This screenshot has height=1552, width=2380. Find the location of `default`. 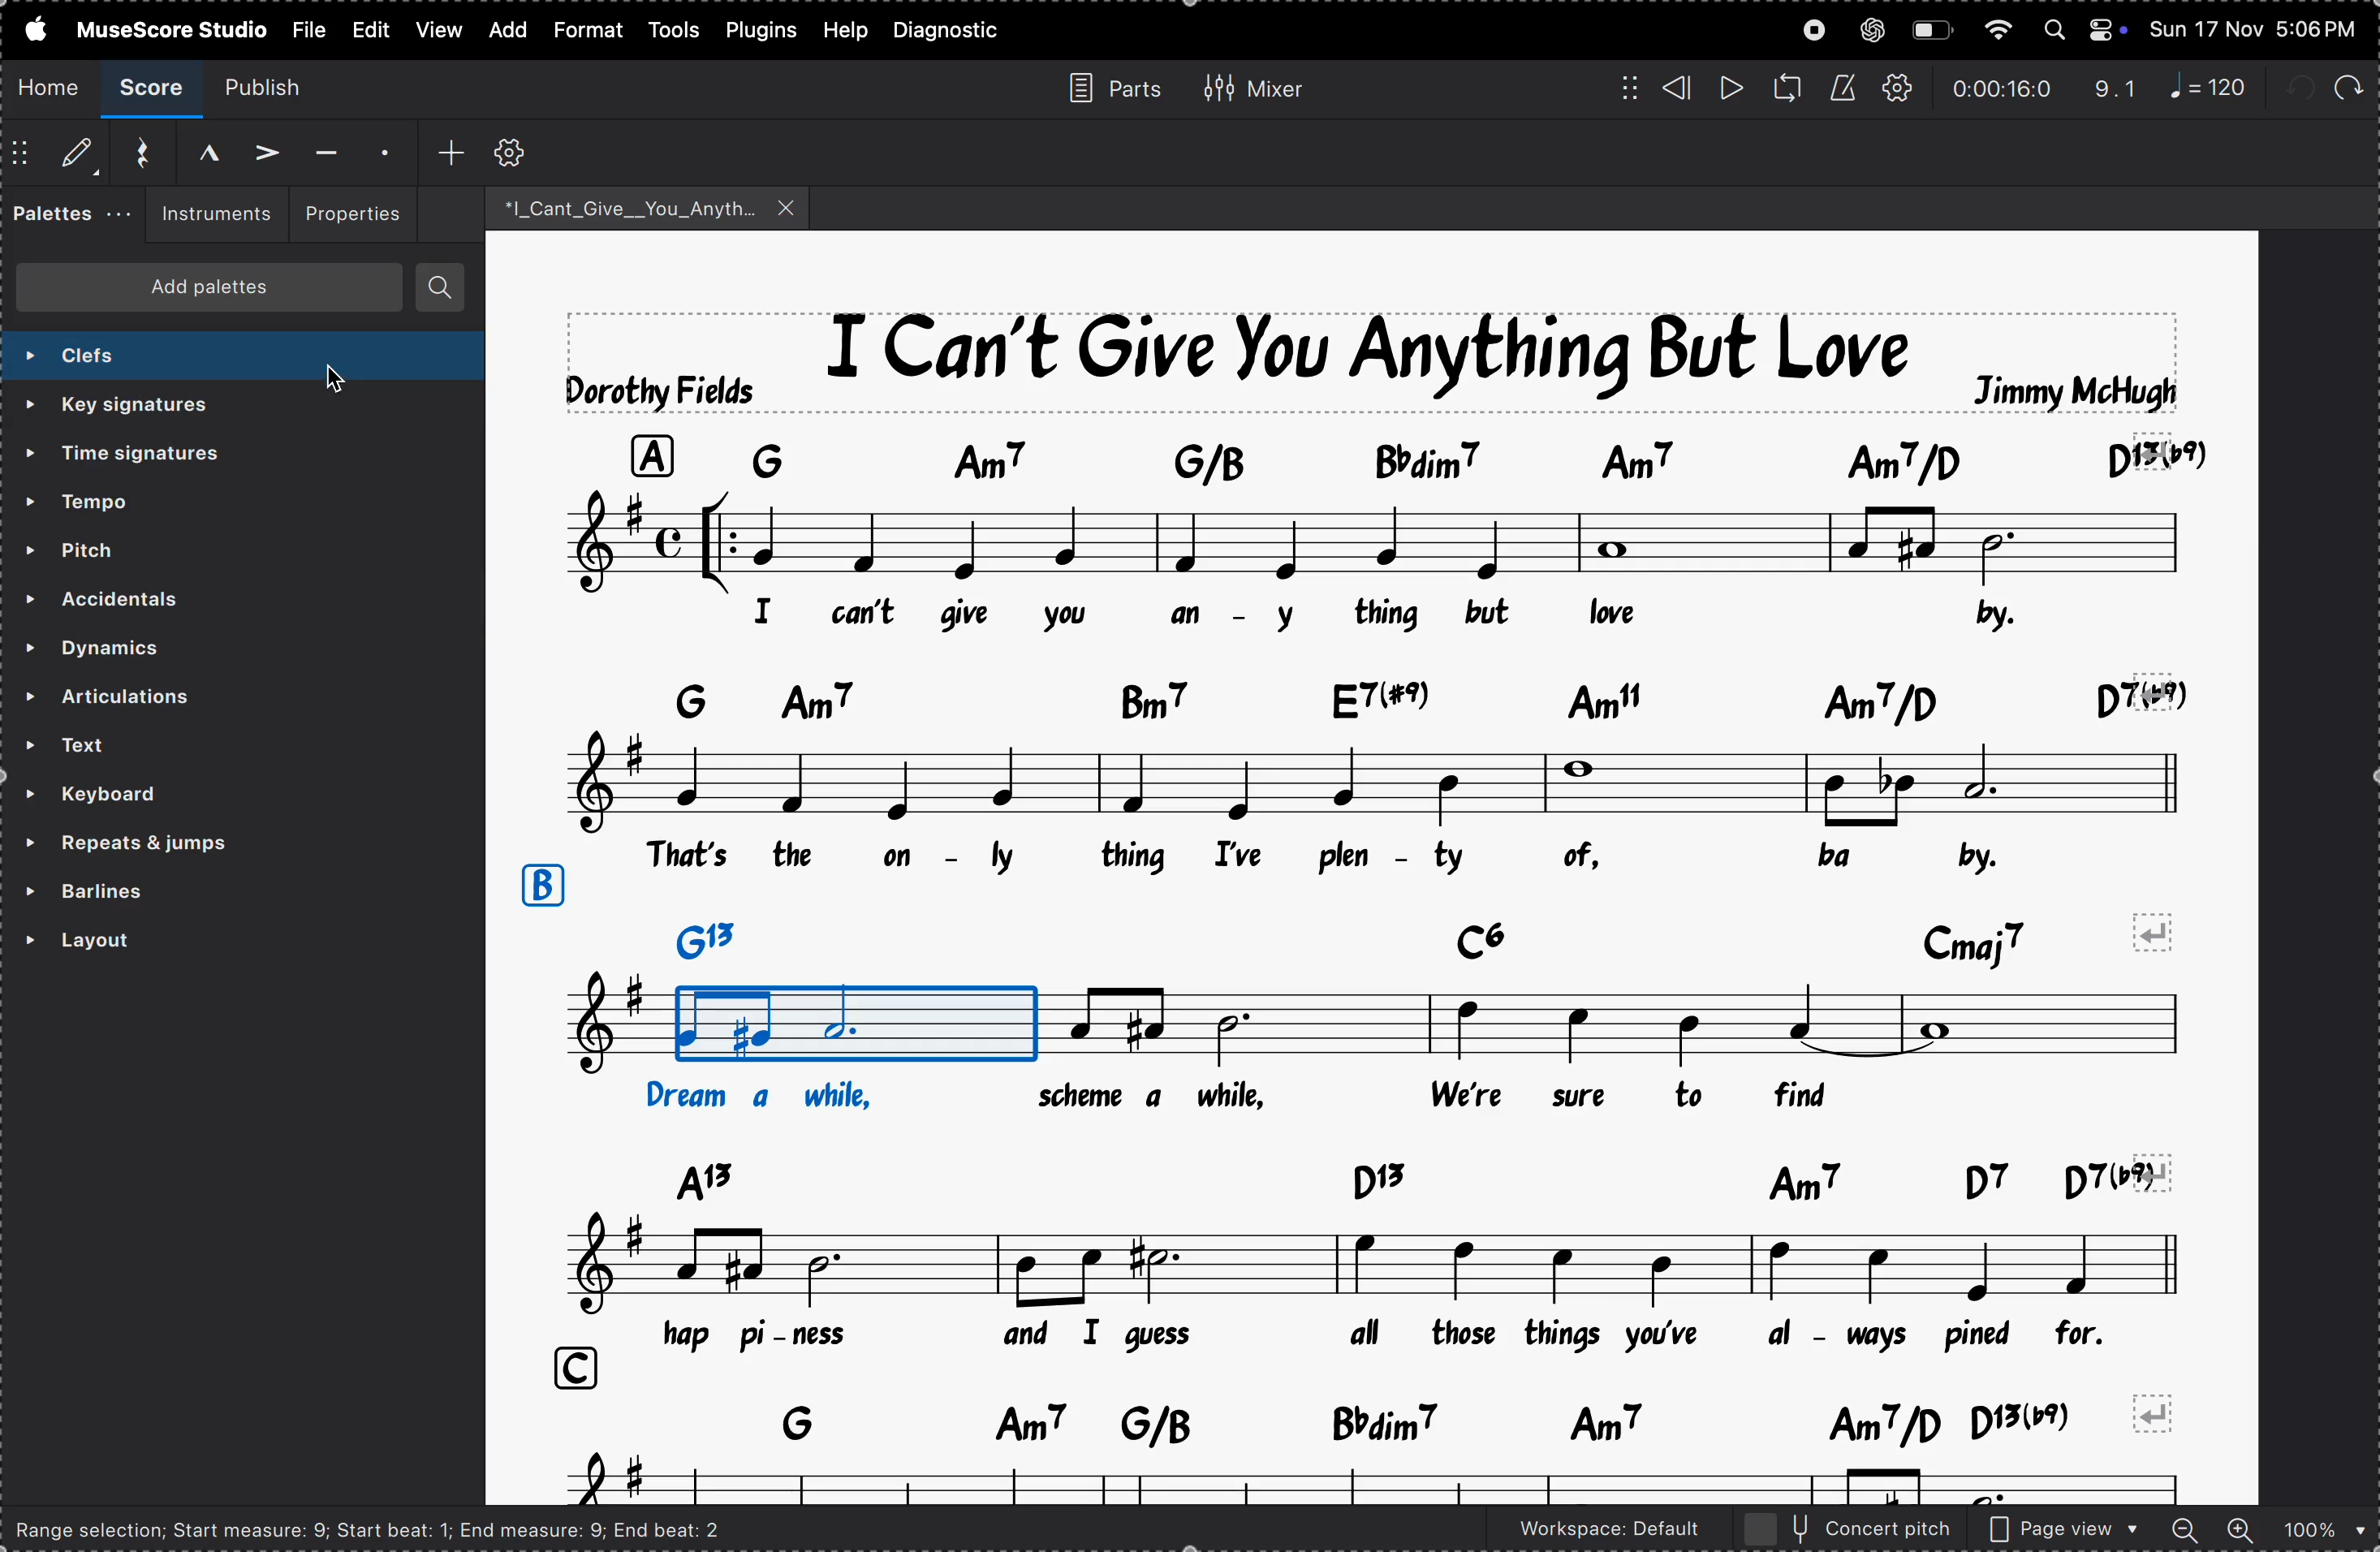

default is located at coordinates (57, 156).